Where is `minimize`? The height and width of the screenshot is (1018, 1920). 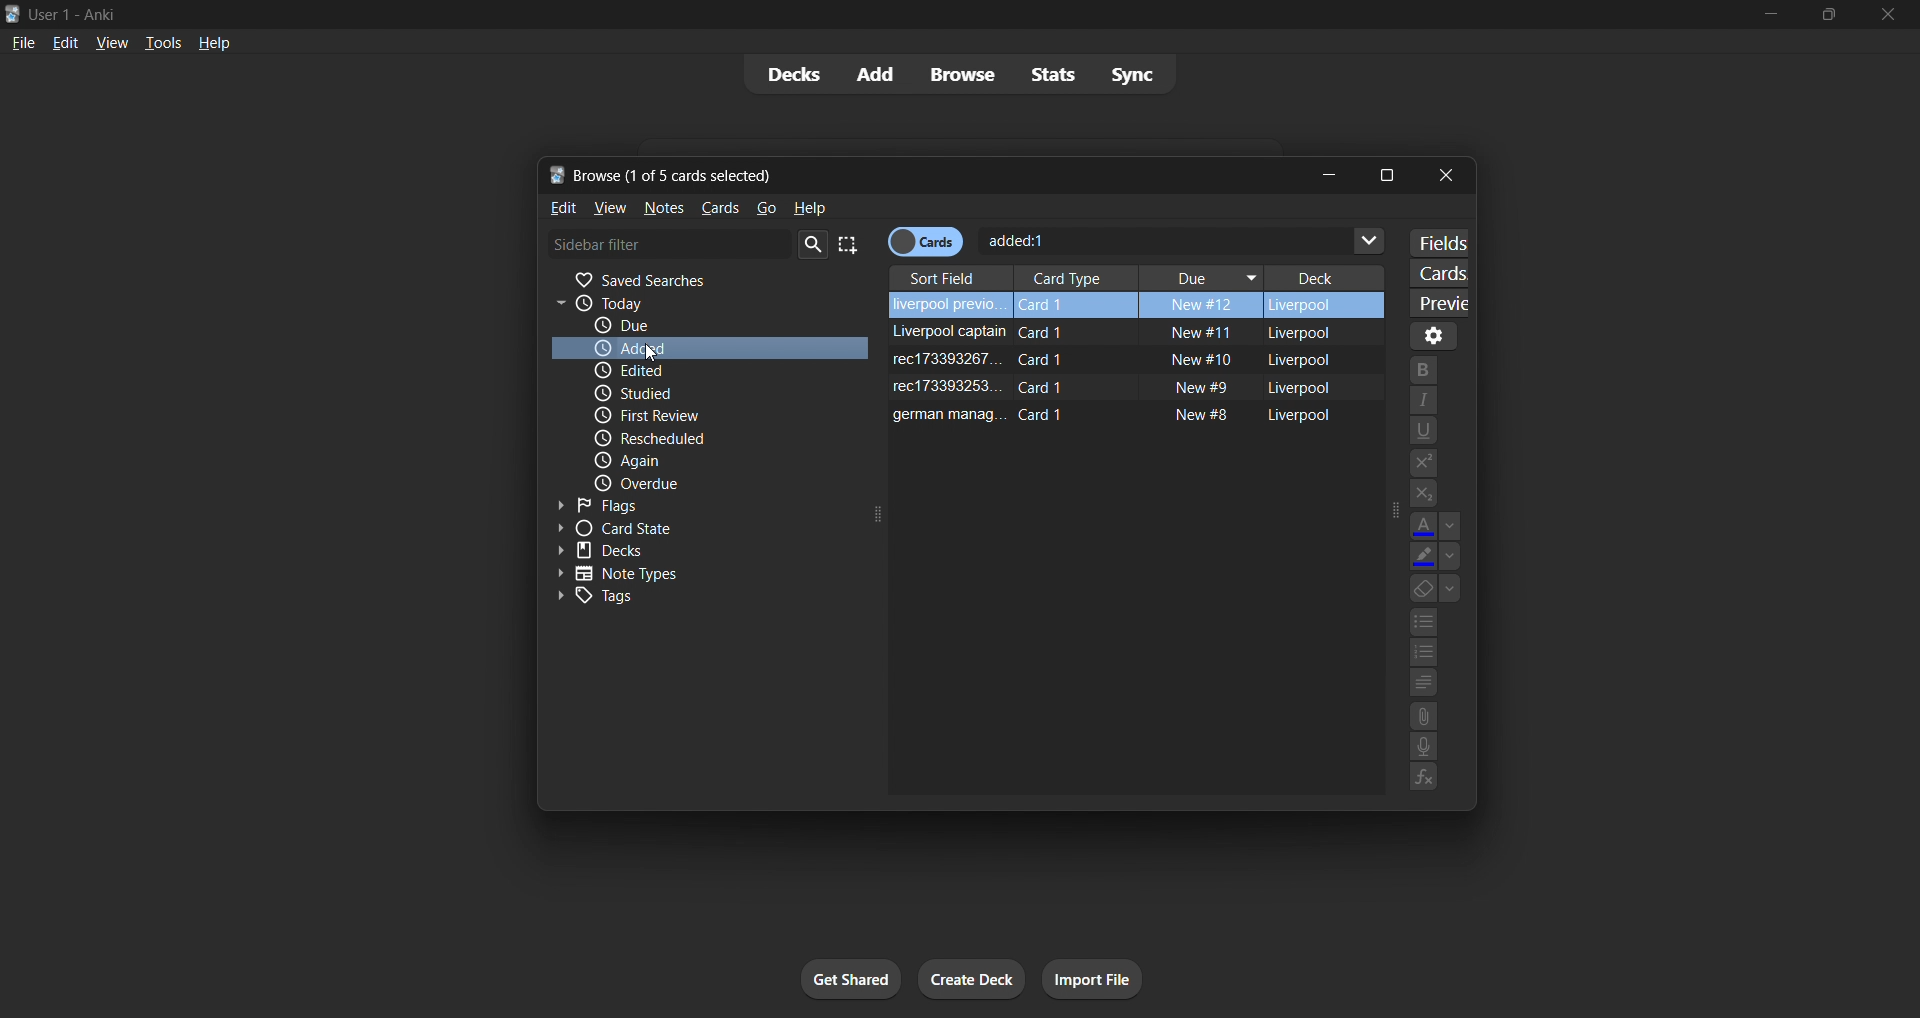 minimize is located at coordinates (1759, 15).